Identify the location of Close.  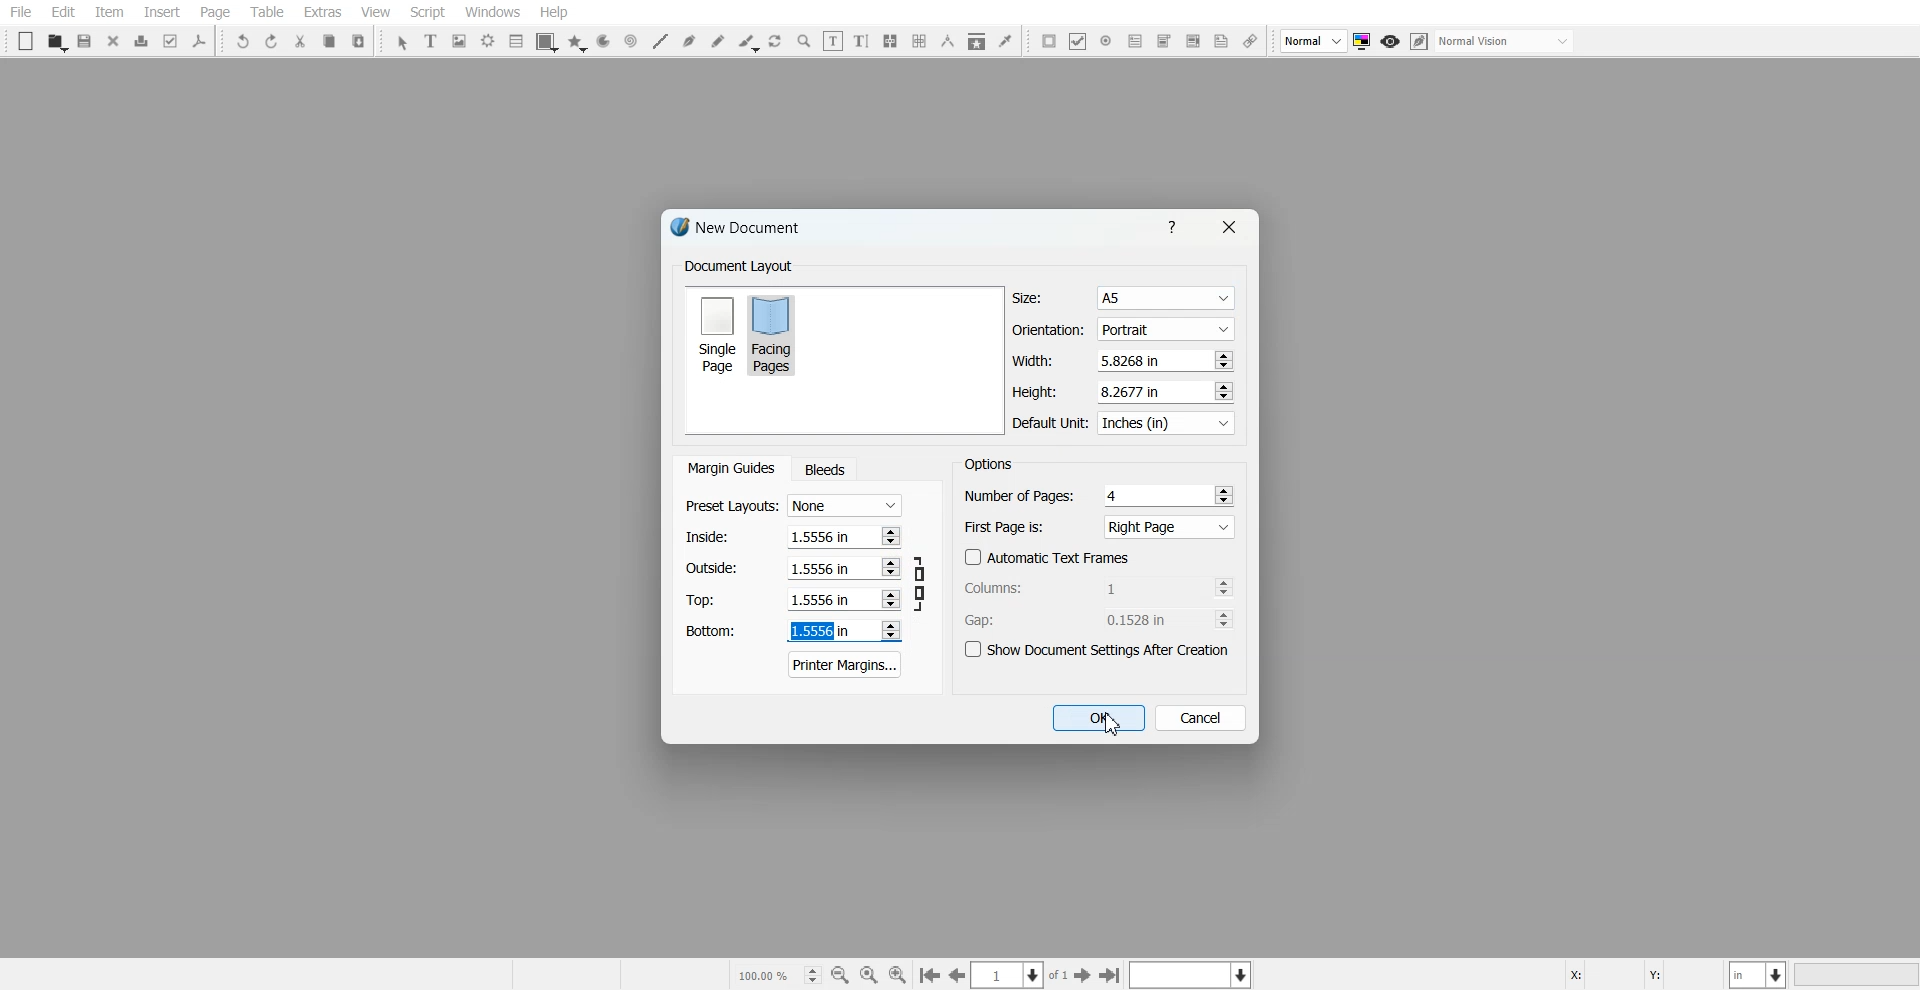
(1227, 227).